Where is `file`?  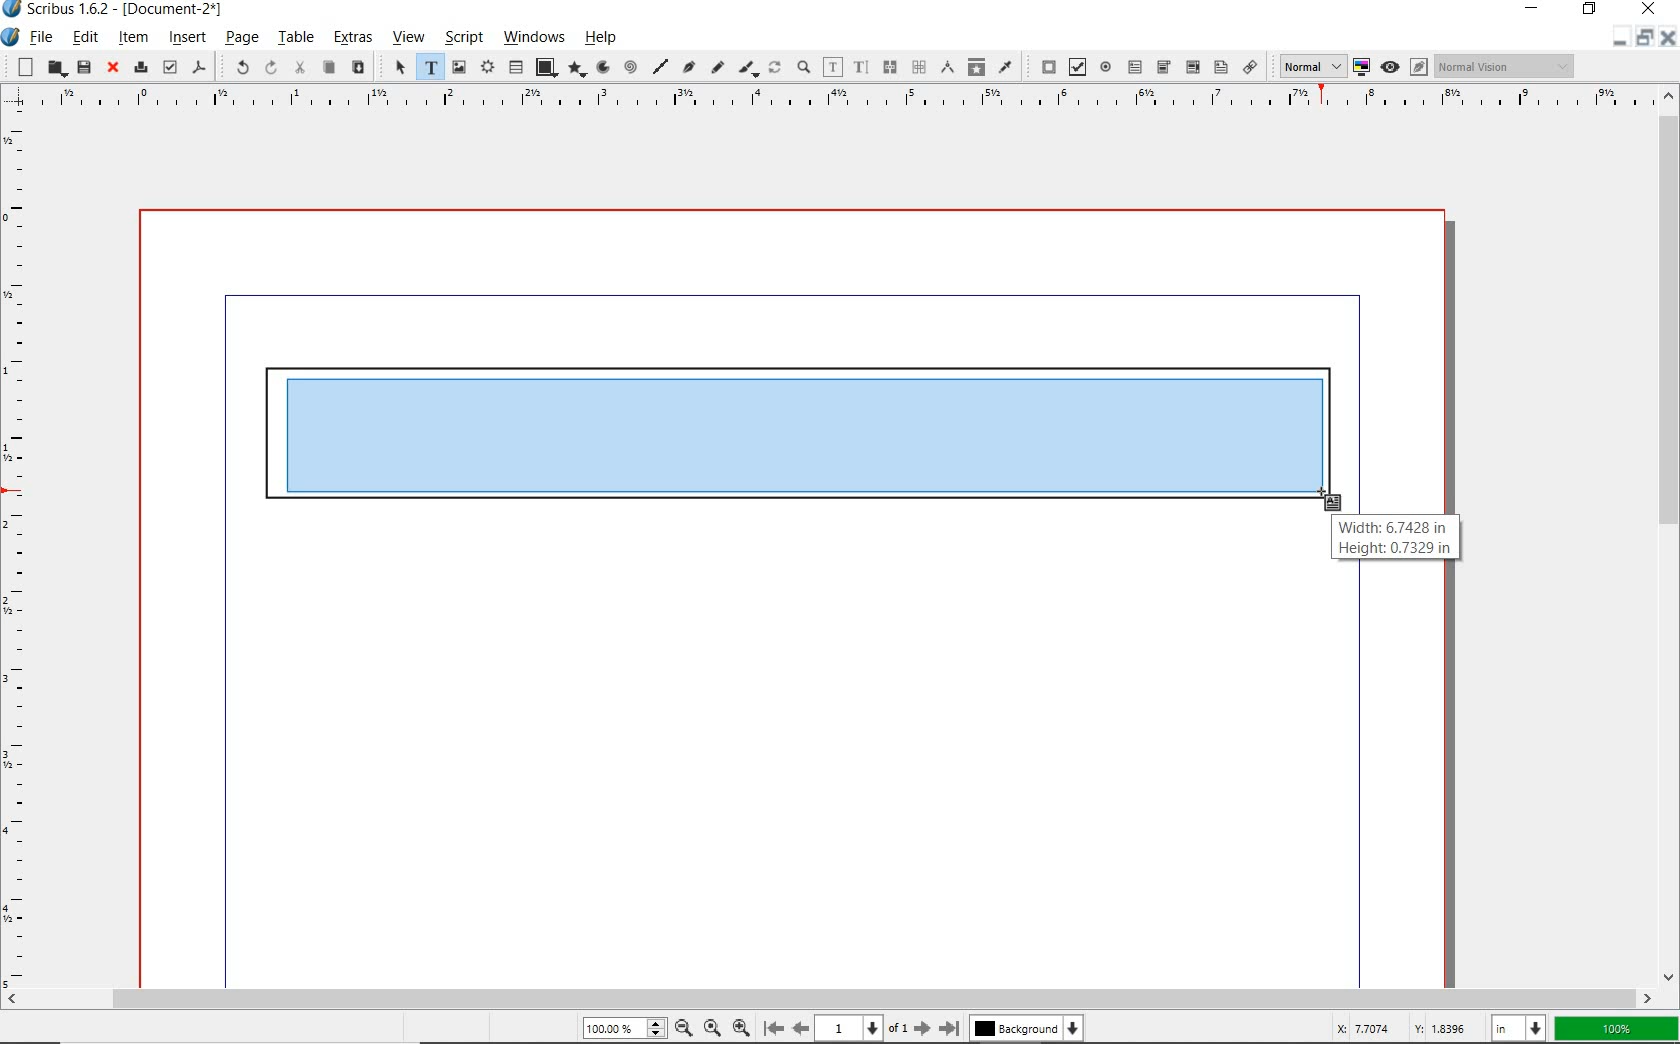 file is located at coordinates (42, 37).